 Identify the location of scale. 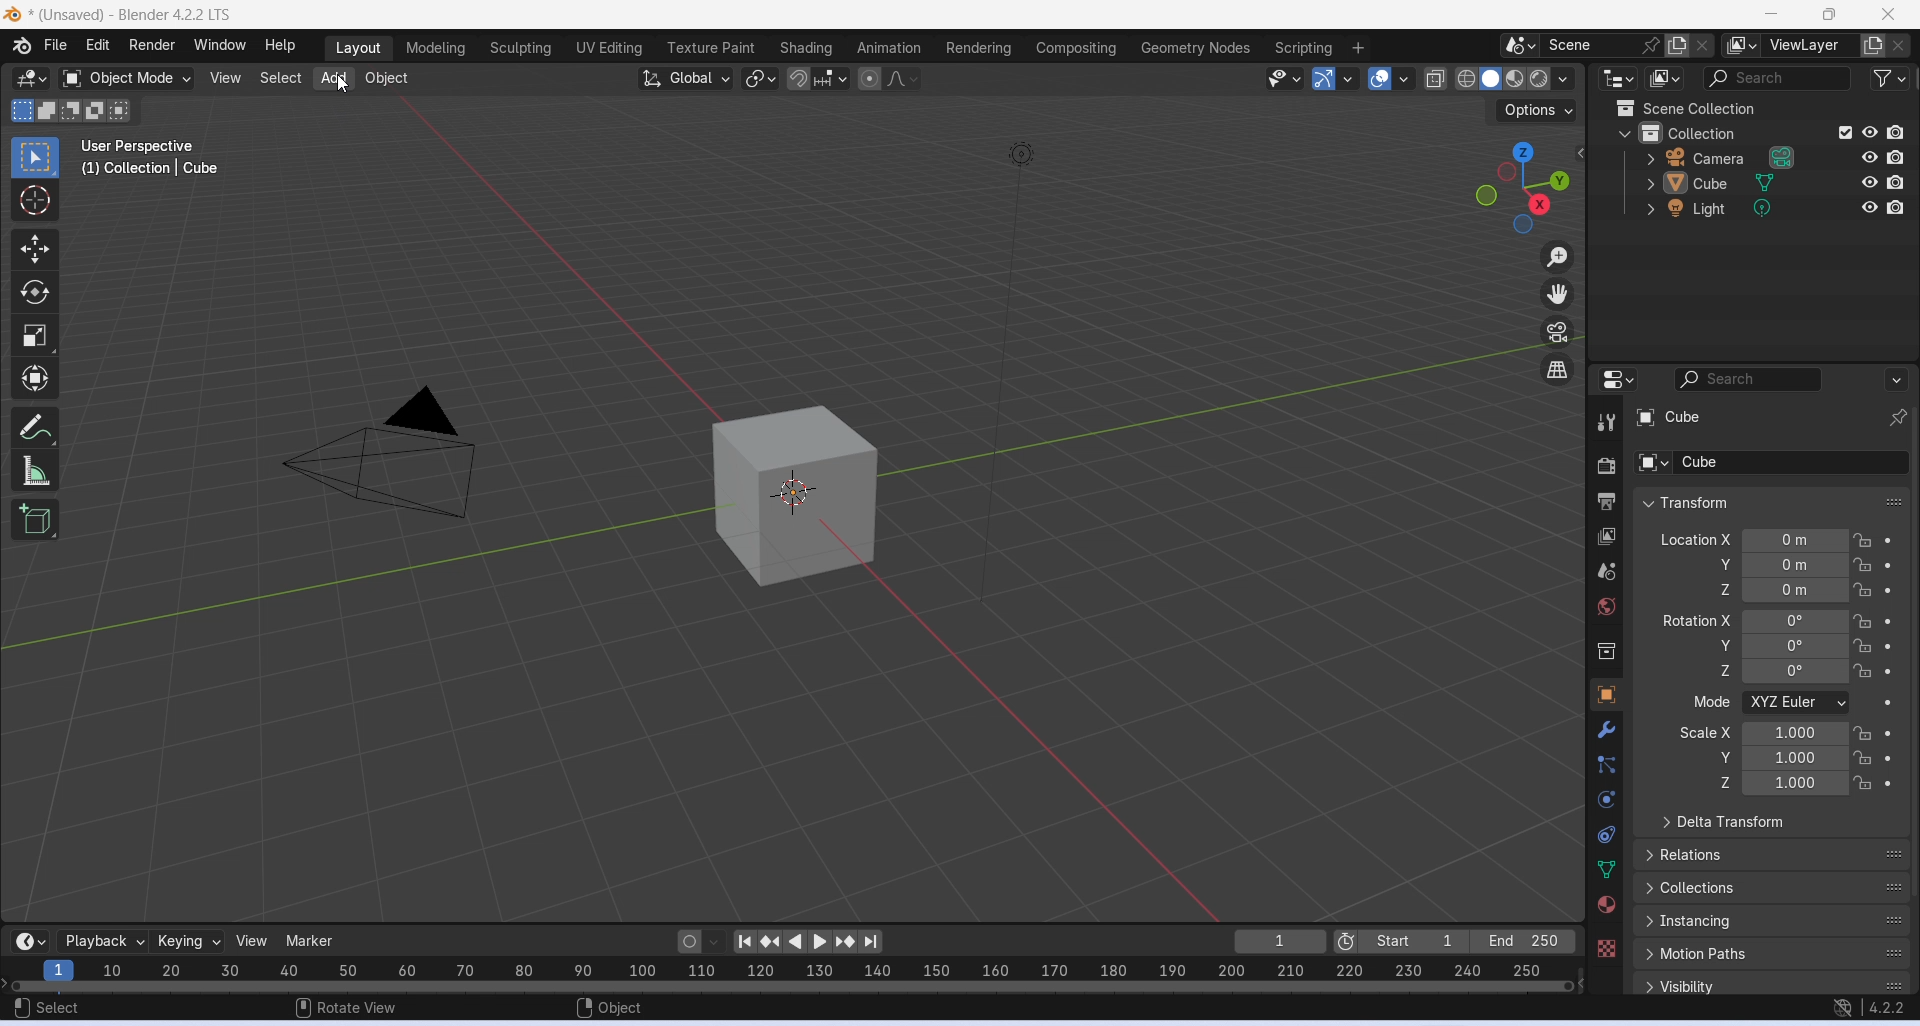
(1796, 758).